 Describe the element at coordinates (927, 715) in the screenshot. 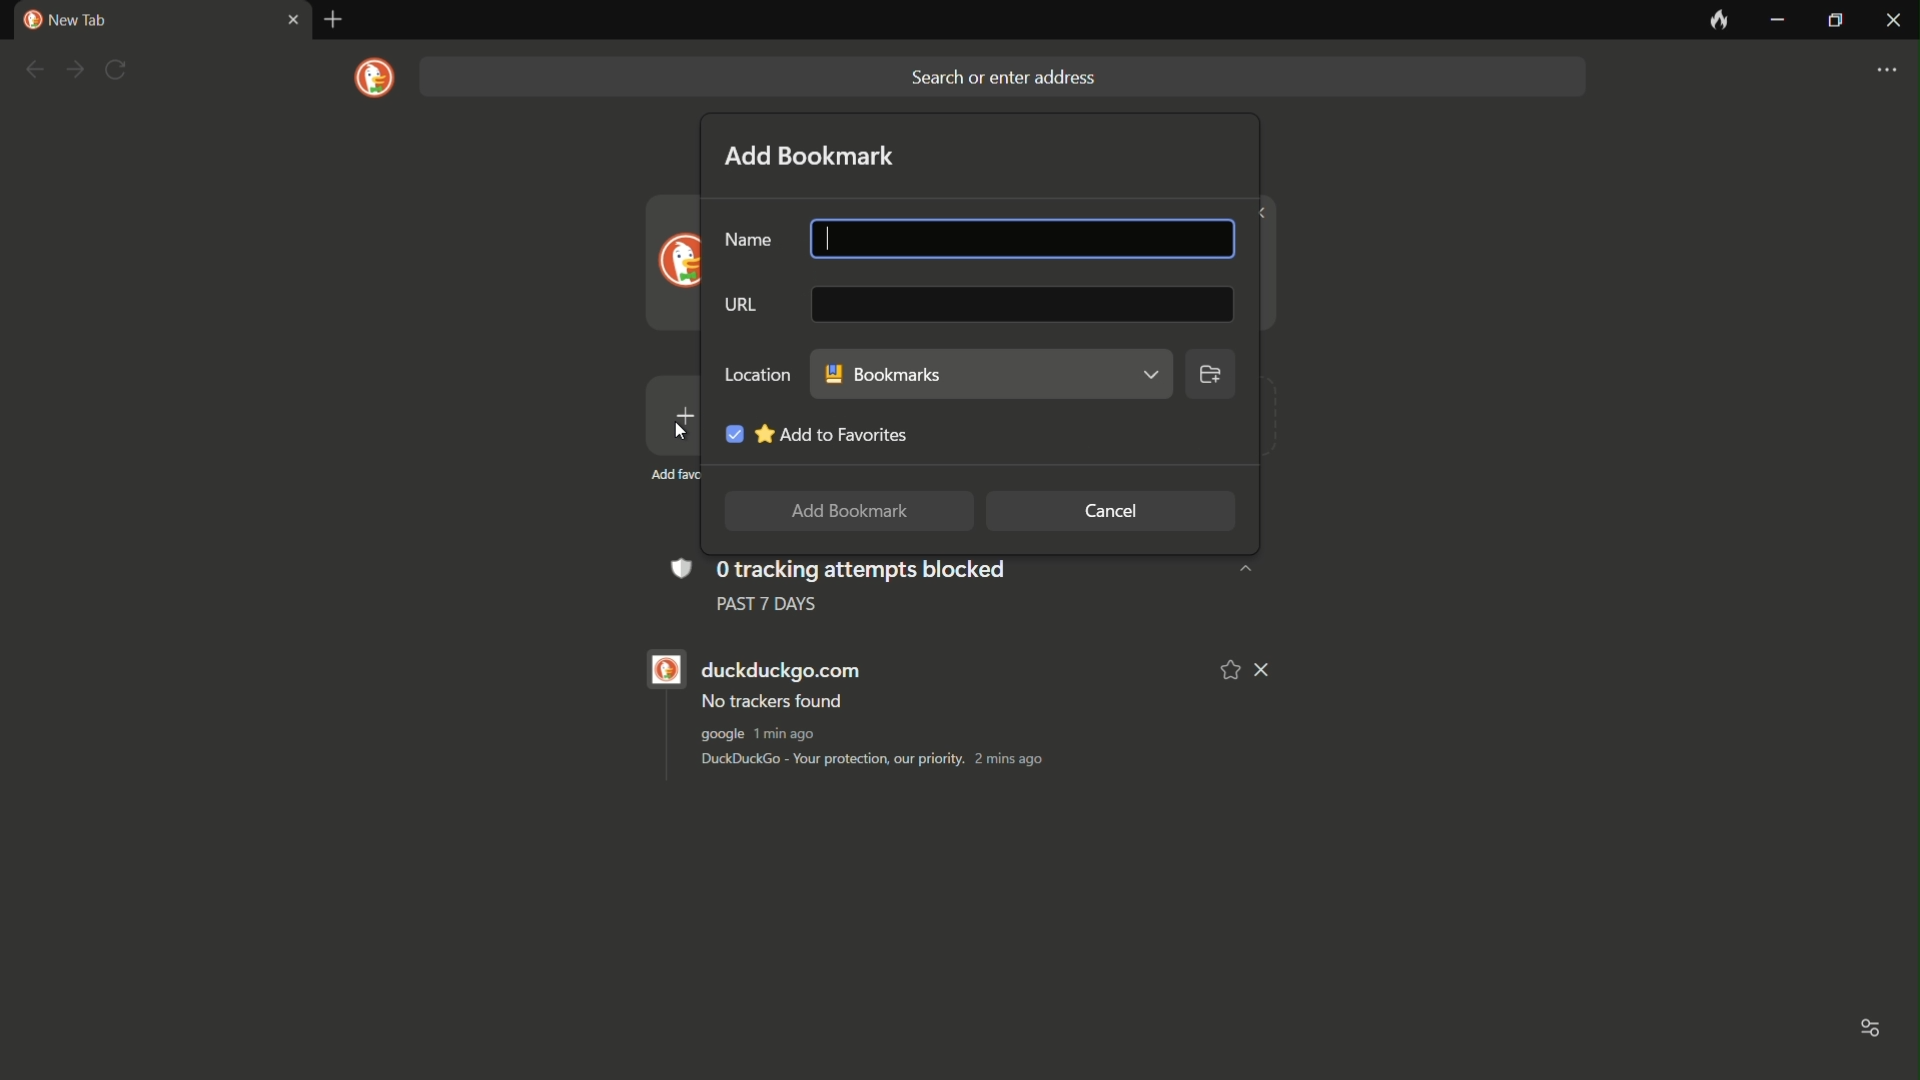

I see `duckduckgo.com

No trackers found

google 1min ago

DuckDuckGo - Your protection, our priority. 2 mins ago` at that location.